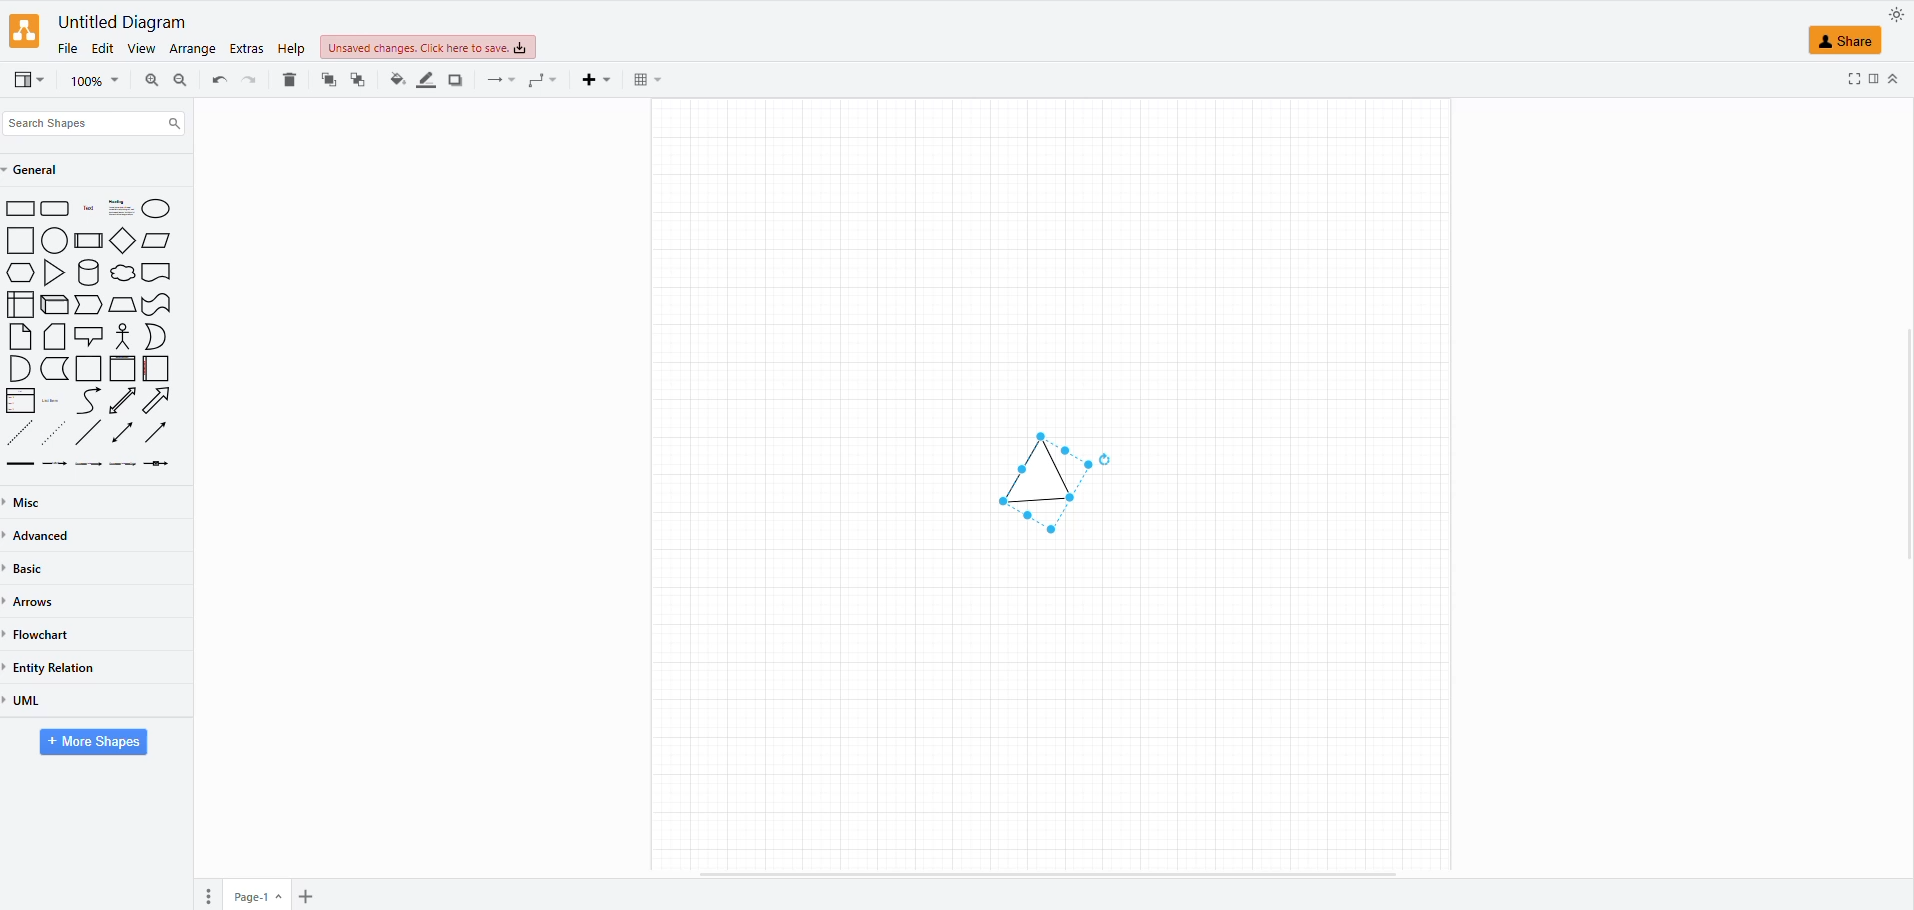 Image resolution: width=1914 pixels, height=910 pixels. I want to click on insert pages, so click(303, 898).